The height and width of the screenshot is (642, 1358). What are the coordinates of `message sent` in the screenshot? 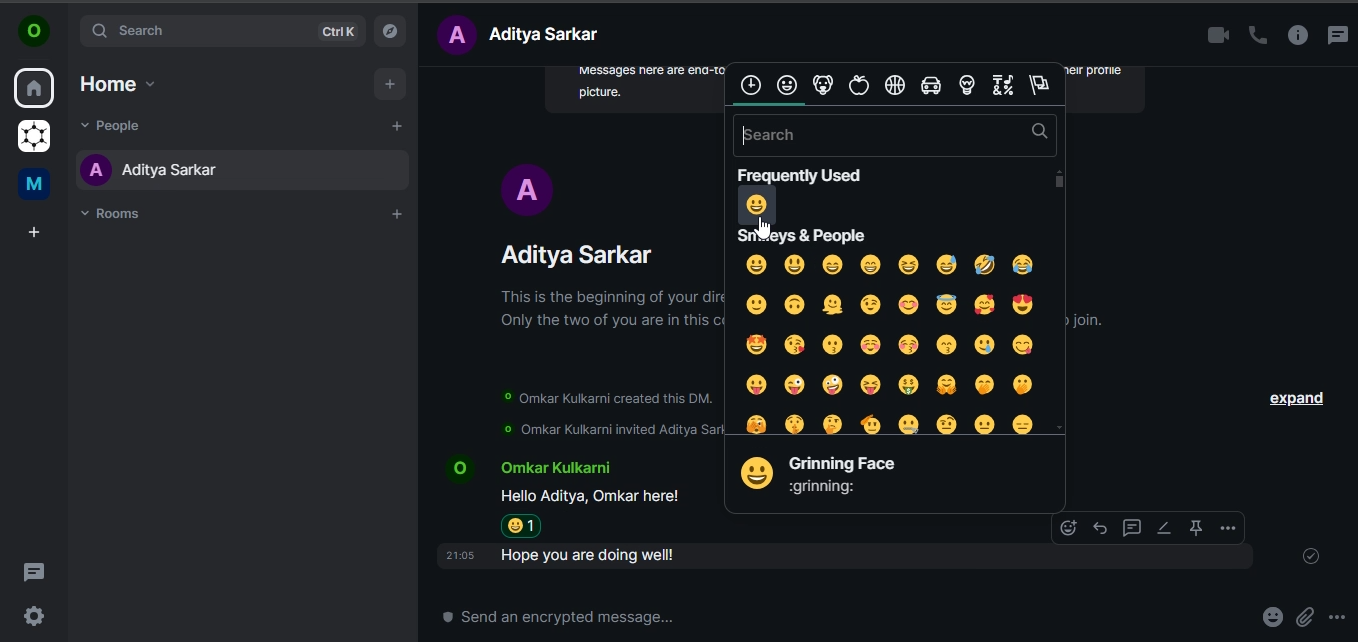 It's located at (1313, 558).